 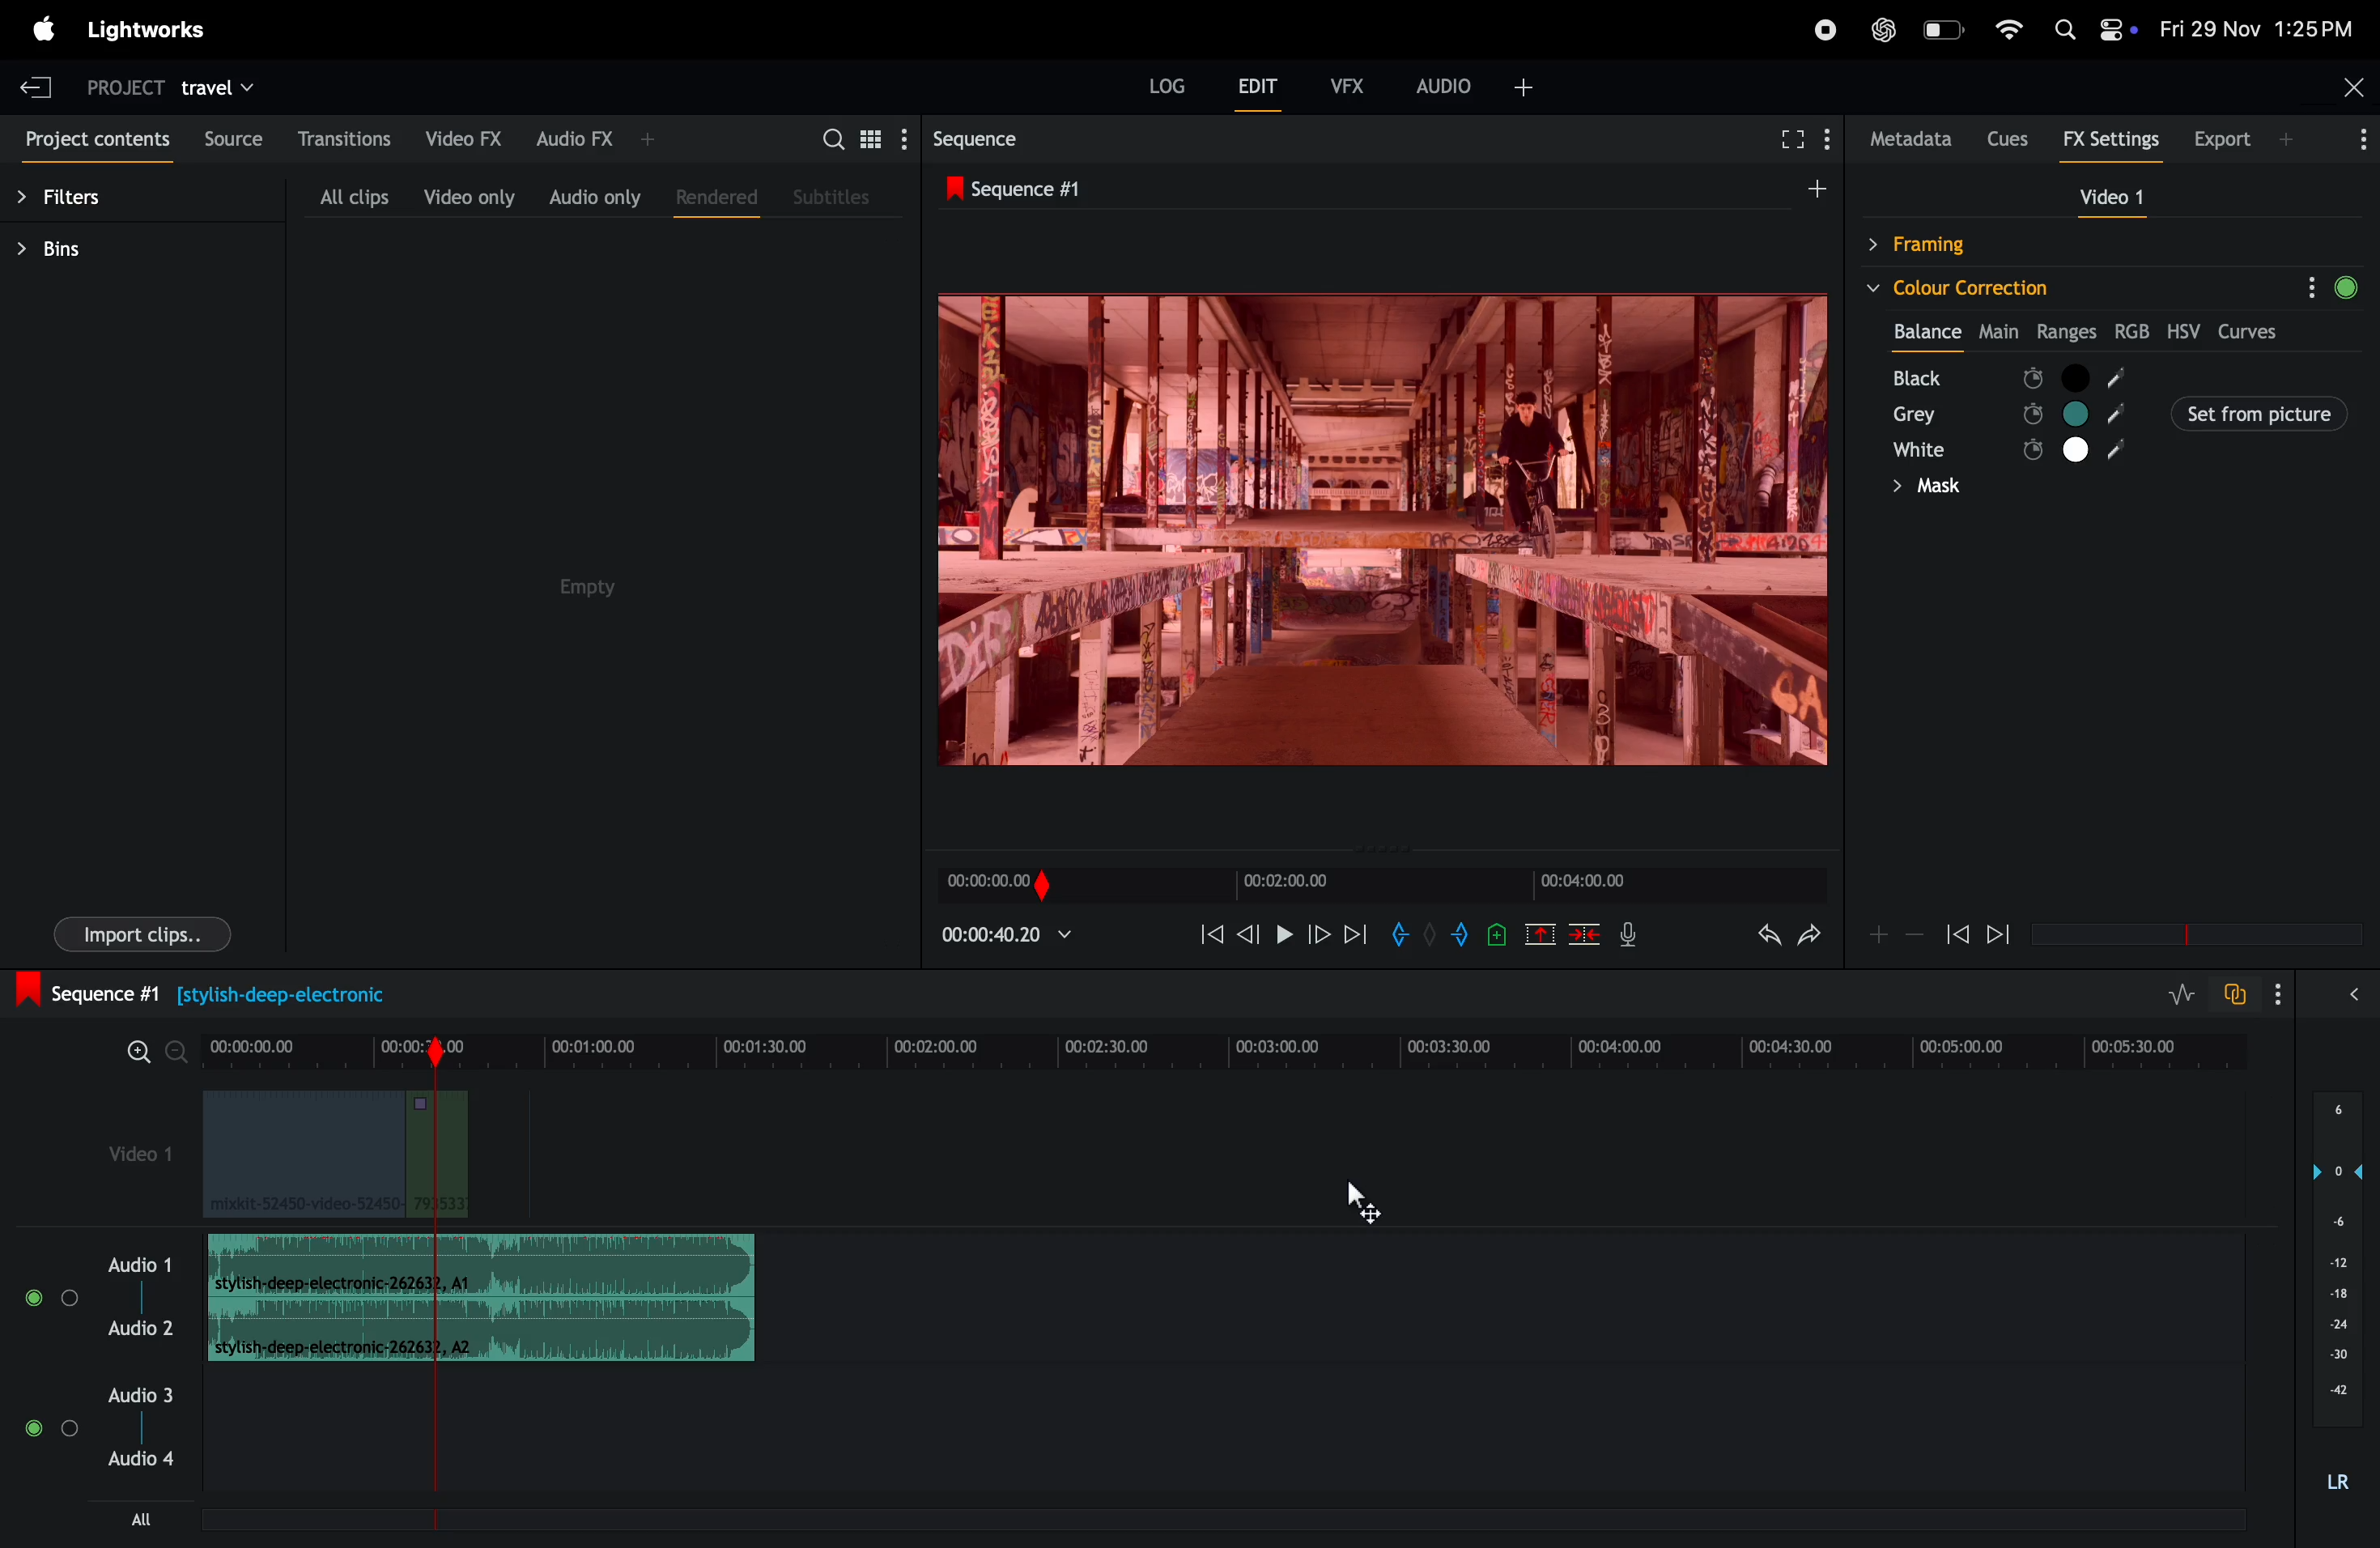 I want to click on video 1, so click(x=2104, y=196).